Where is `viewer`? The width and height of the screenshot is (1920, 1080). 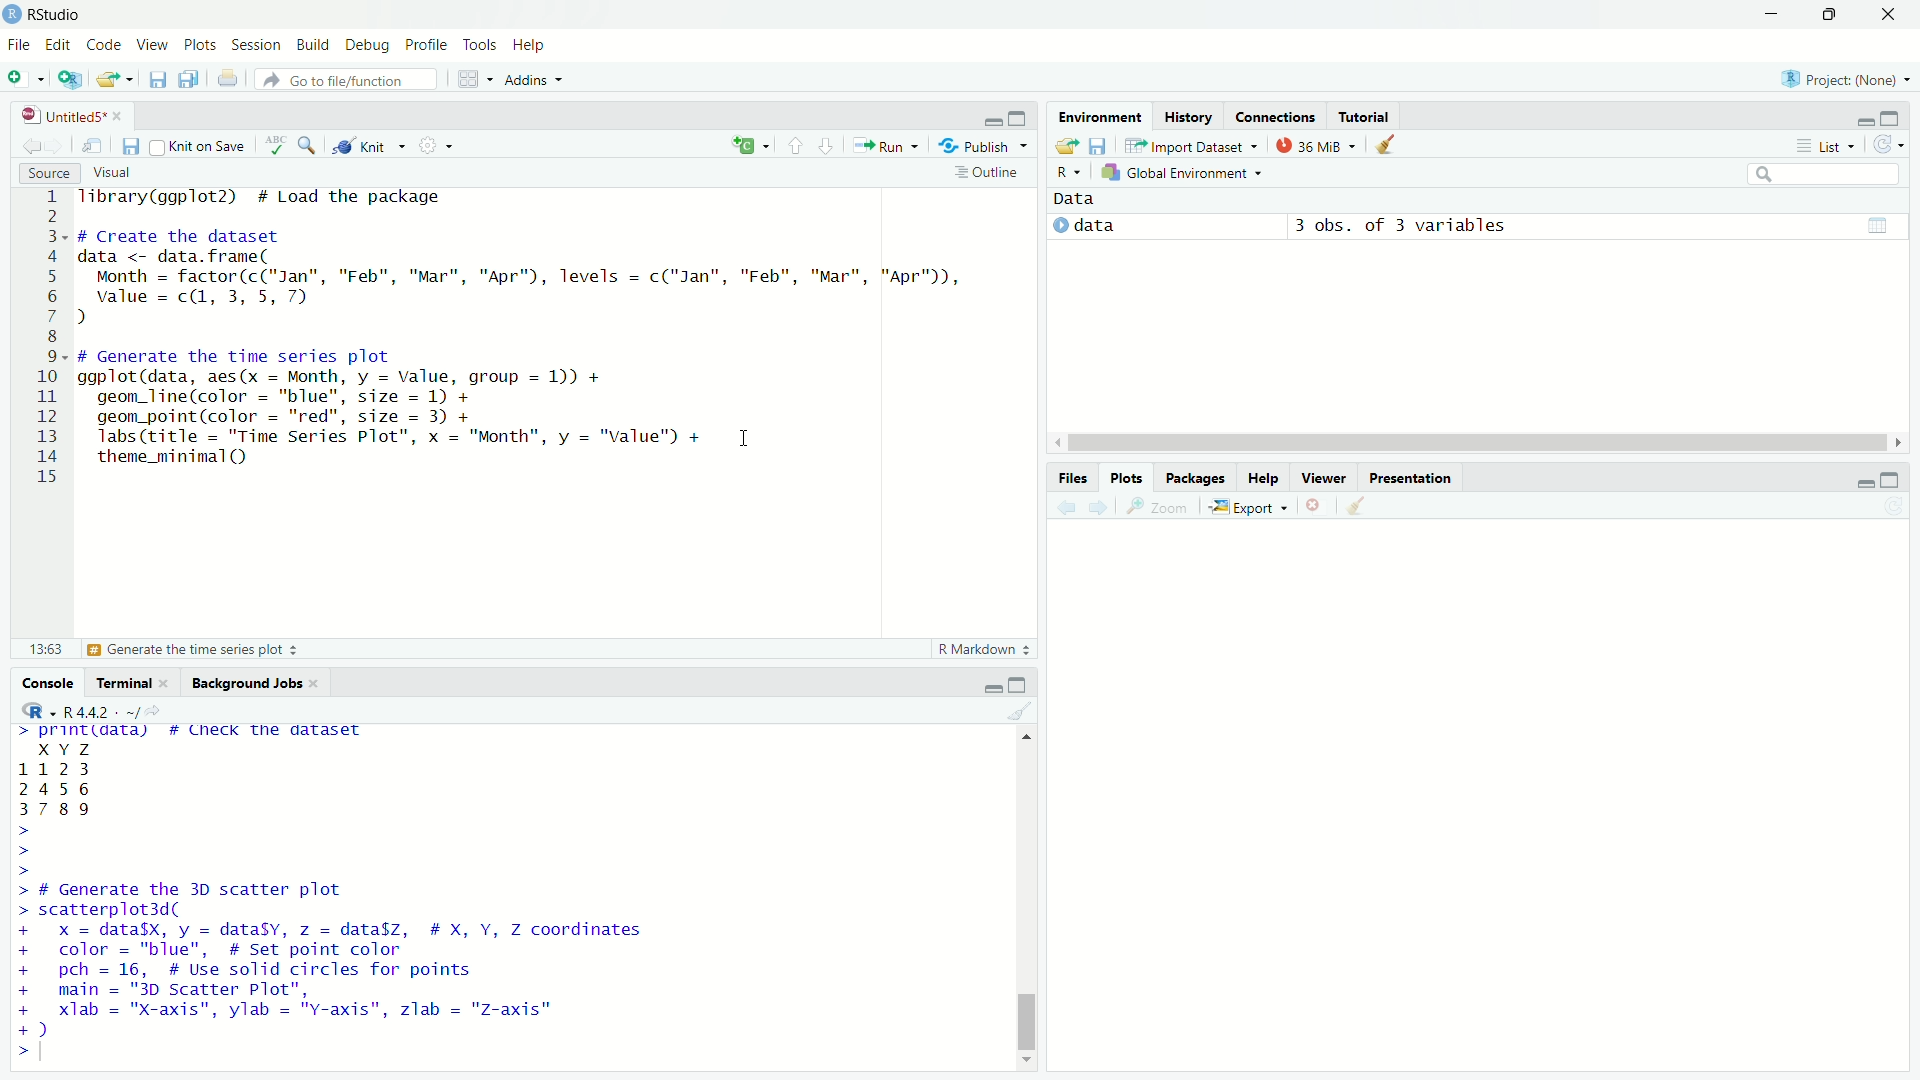 viewer is located at coordinates (1324, 478).